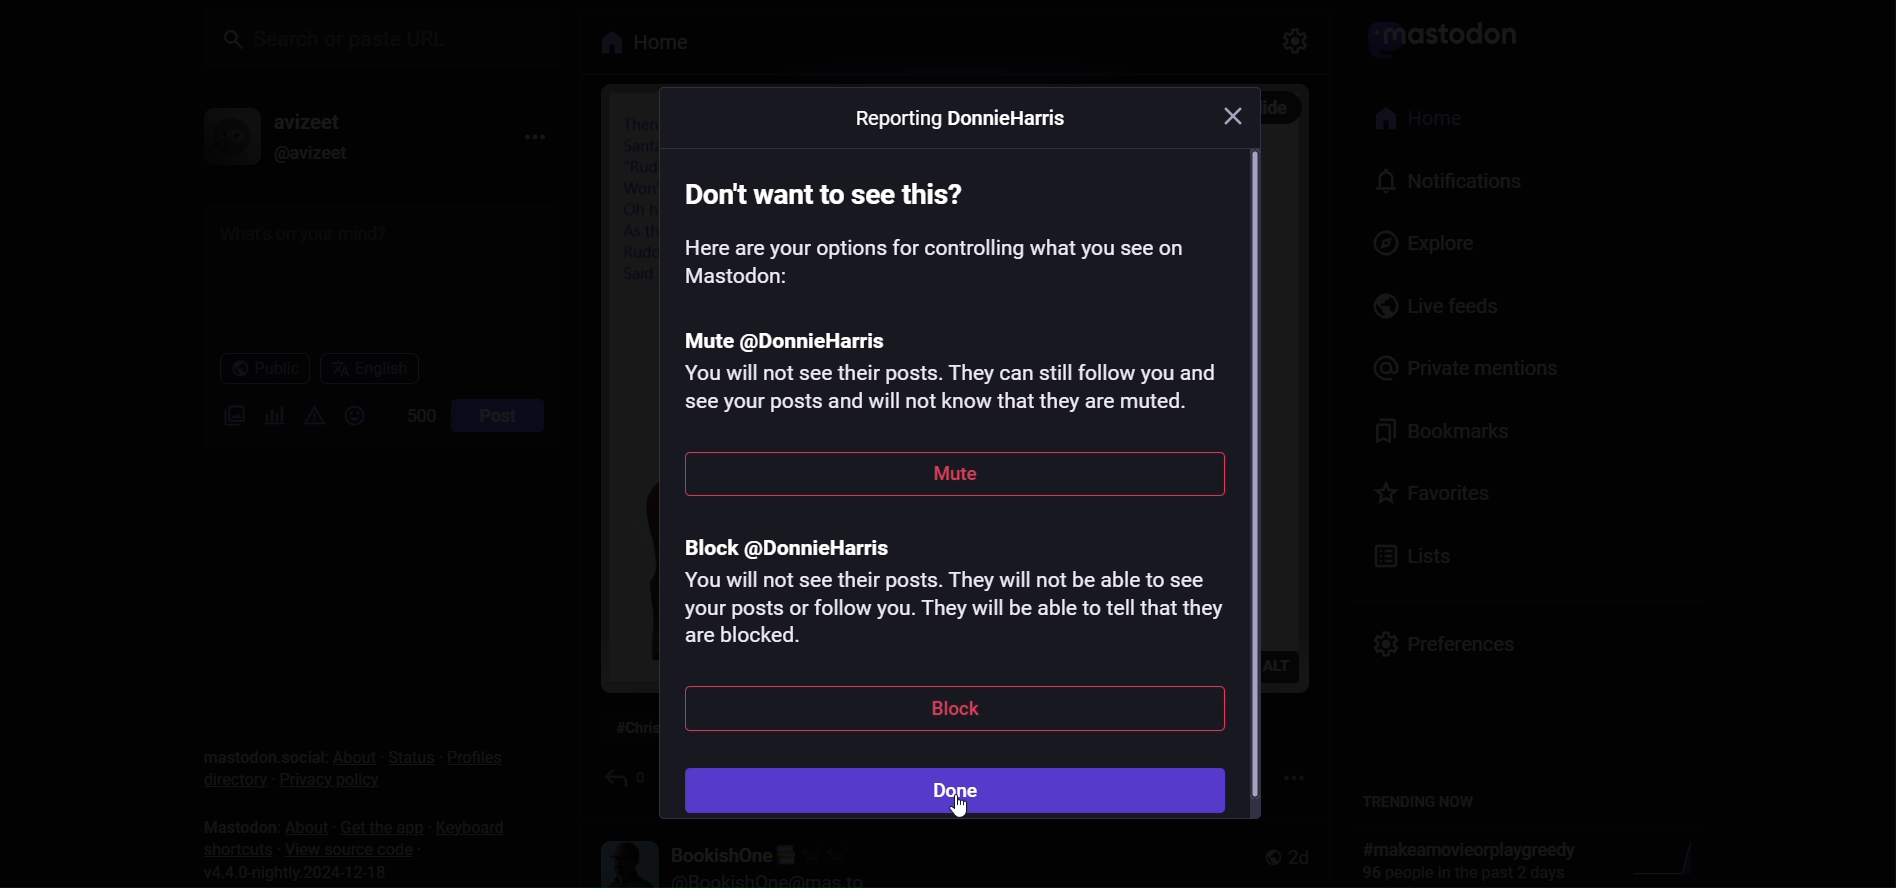 This screenshot has height=888, width=1896. I want to click on What's on your mind?, so click(373, 275).